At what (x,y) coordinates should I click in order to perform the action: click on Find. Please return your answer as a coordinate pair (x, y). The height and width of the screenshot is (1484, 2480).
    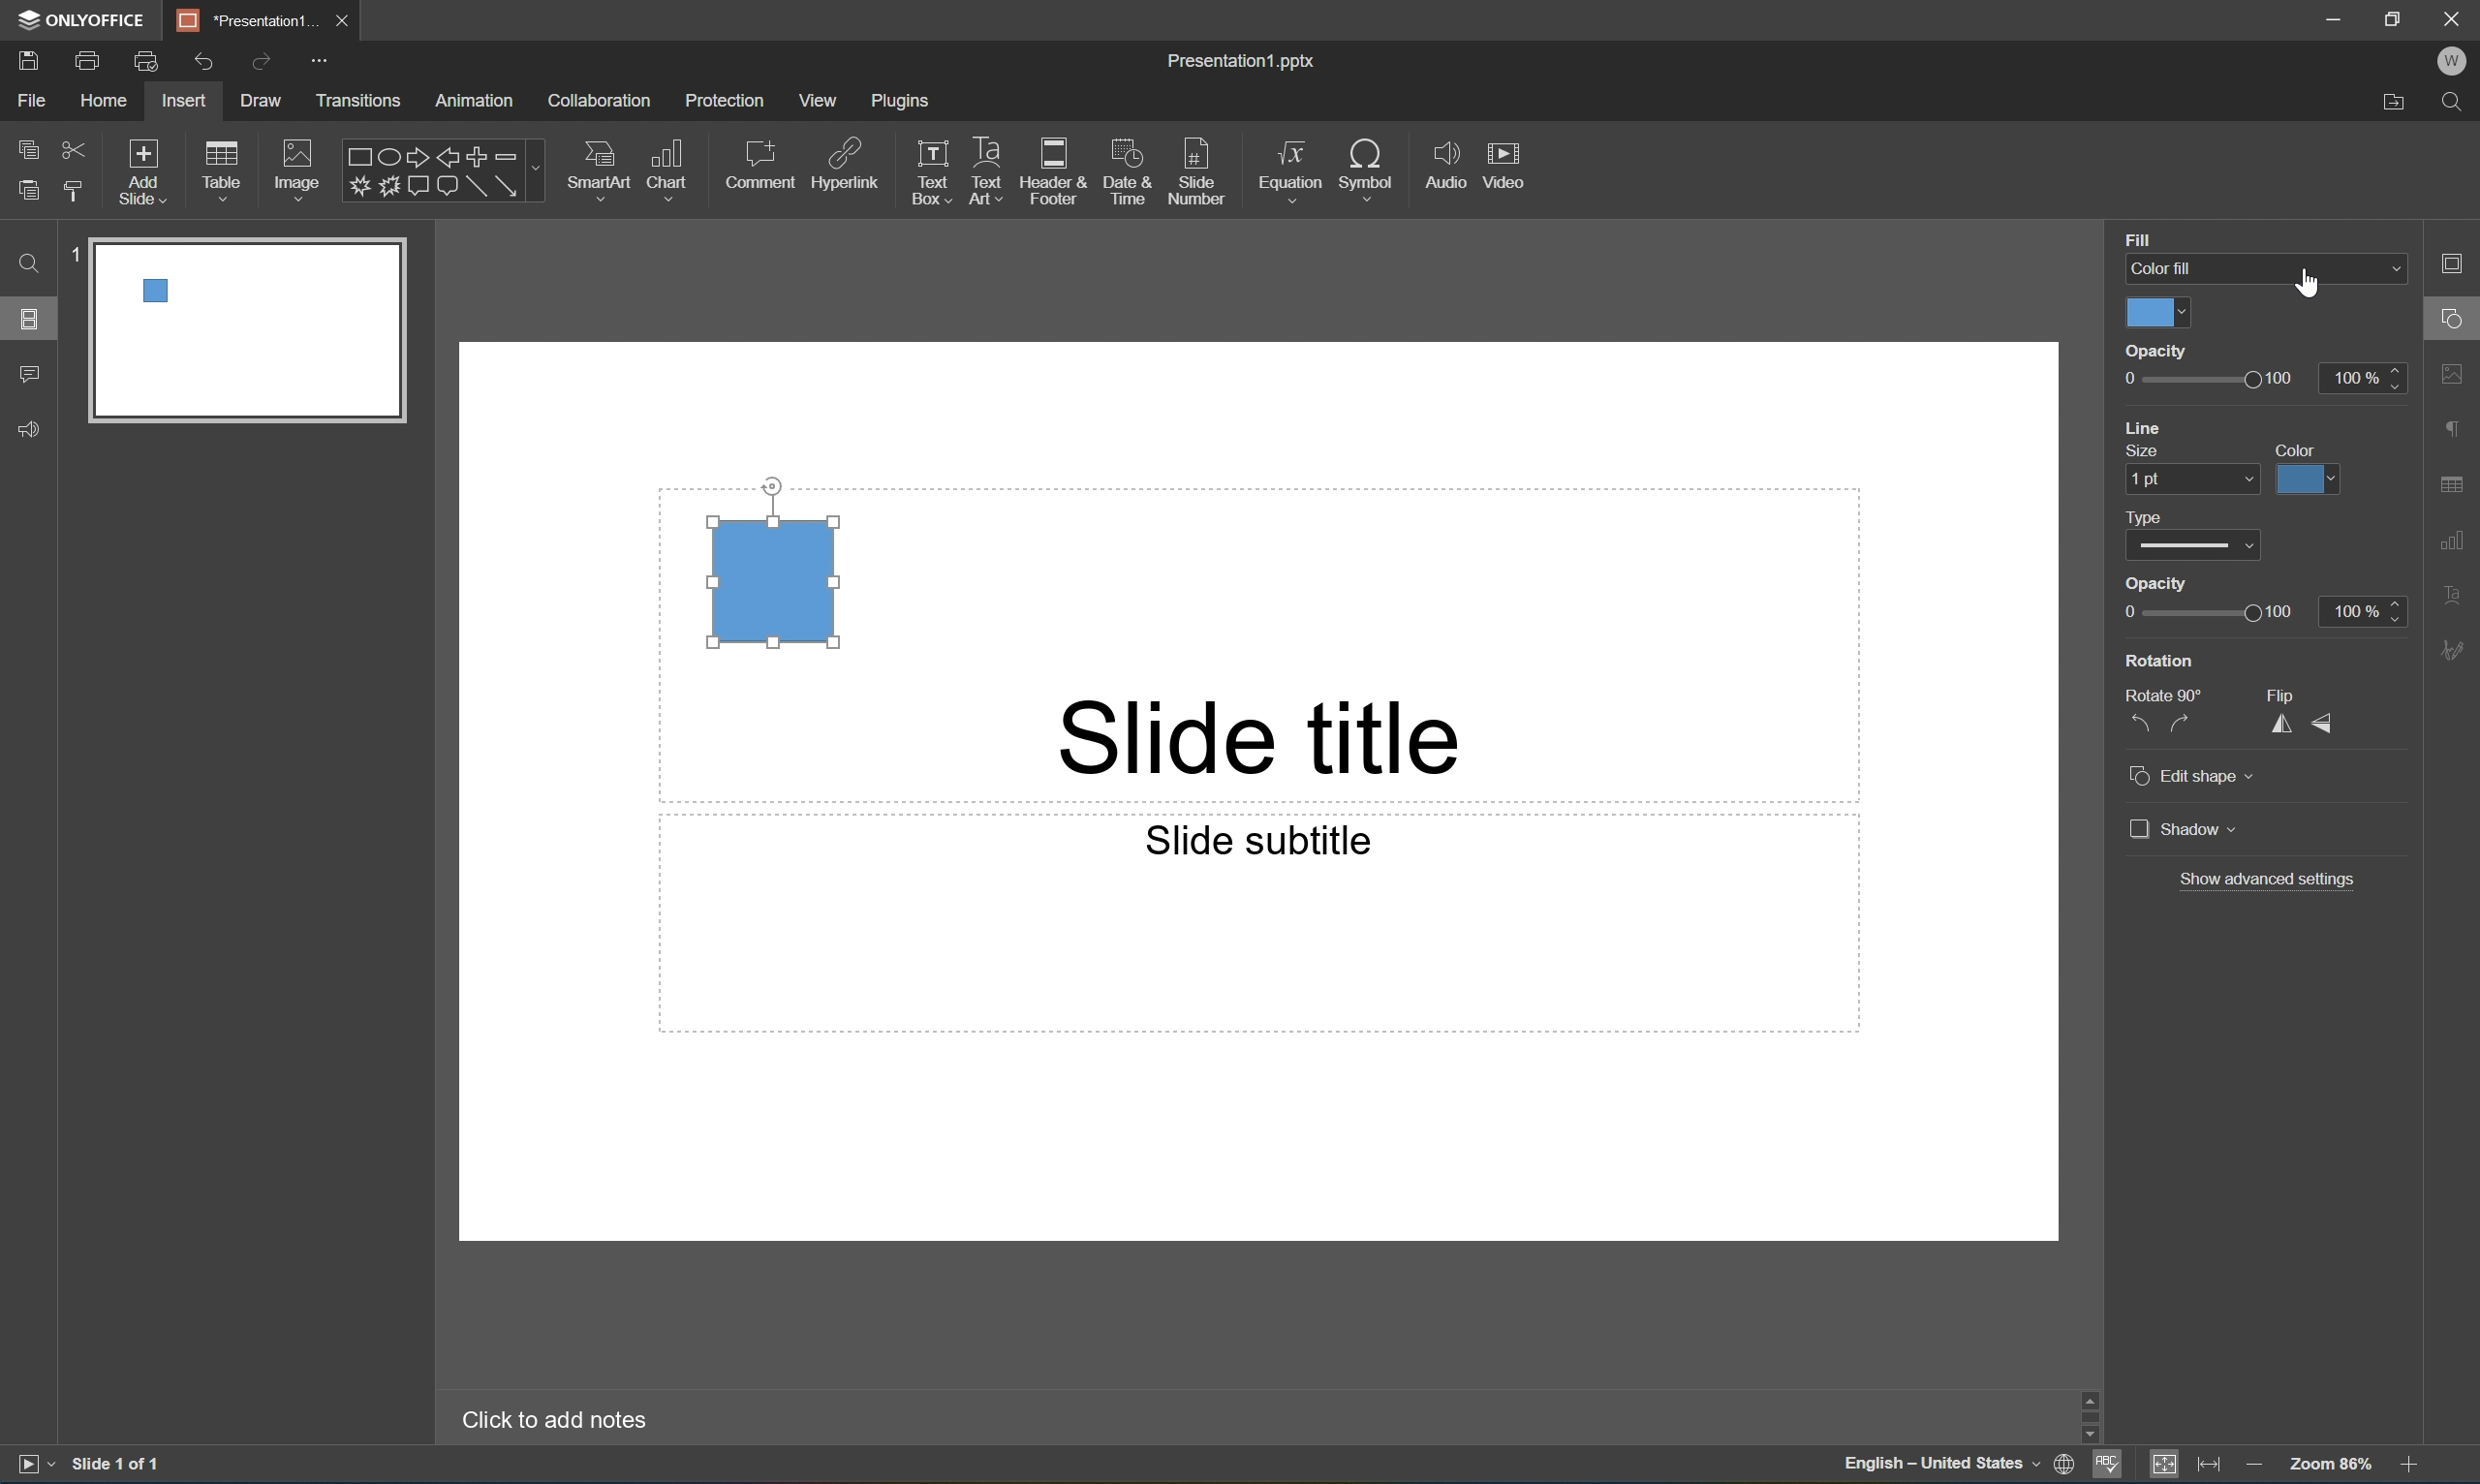
    Looking at the image, I should click on (28, 264).